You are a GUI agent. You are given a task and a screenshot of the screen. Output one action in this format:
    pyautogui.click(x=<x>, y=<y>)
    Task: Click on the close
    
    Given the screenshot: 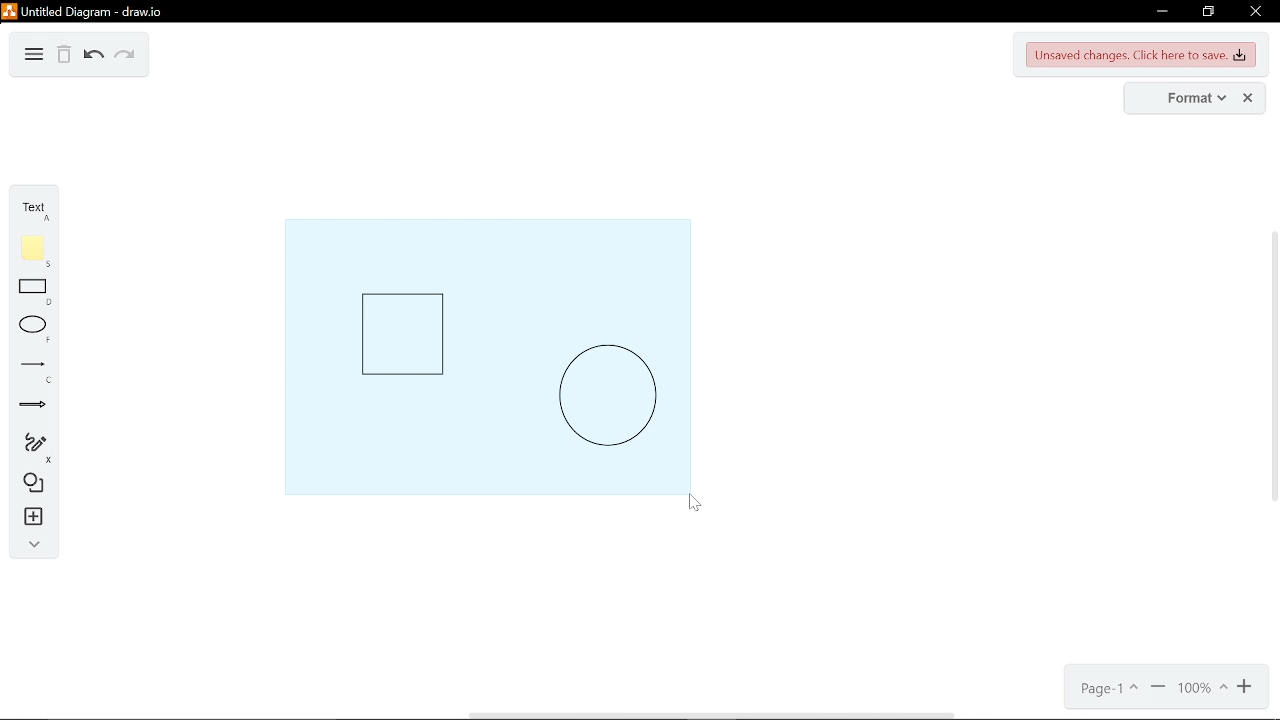 What is the action you would take?
    pyautogui.click(x=1257, y=13)
    